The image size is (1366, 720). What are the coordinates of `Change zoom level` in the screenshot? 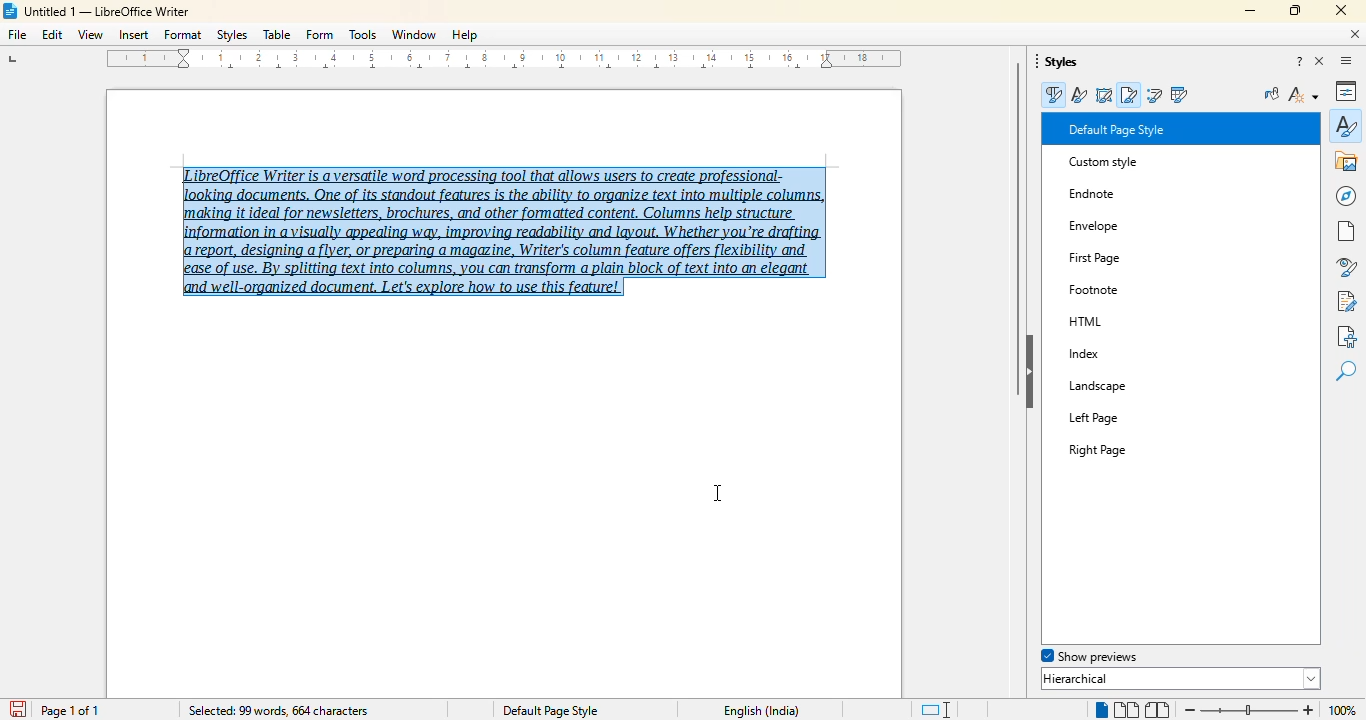 It's located at (1250, 707).